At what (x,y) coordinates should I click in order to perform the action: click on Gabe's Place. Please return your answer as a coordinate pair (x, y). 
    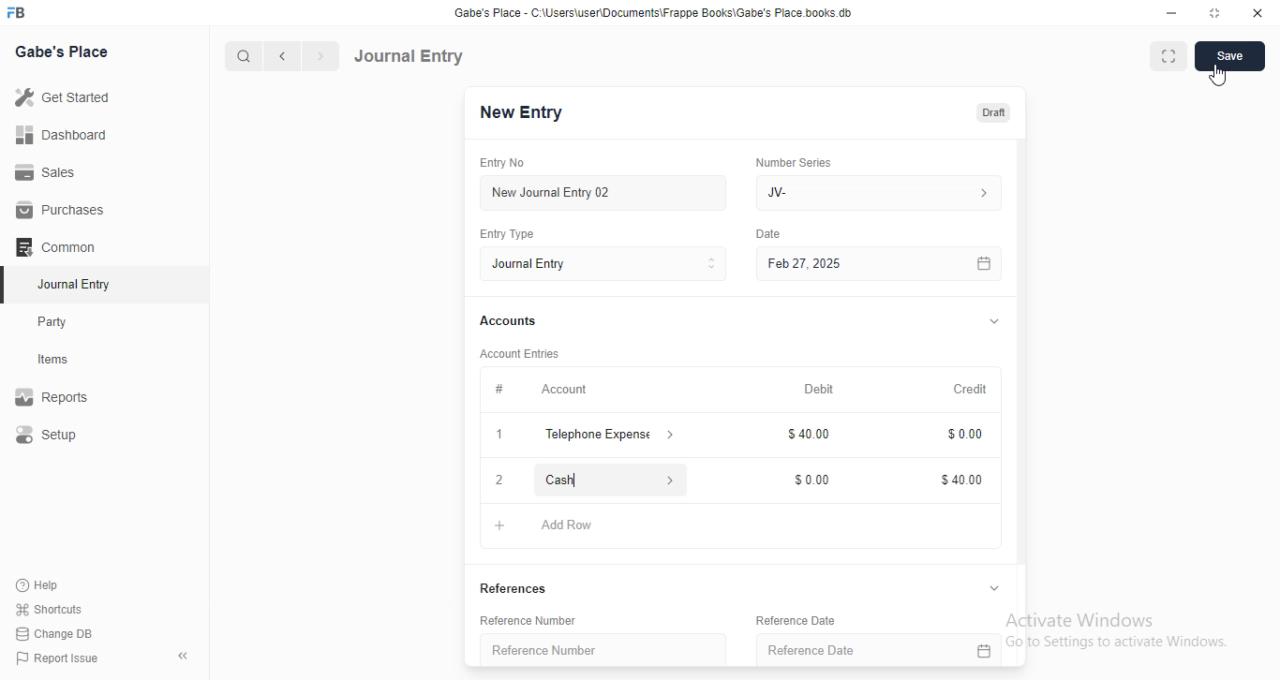
    Looking at the image, I should click on (63, 51).